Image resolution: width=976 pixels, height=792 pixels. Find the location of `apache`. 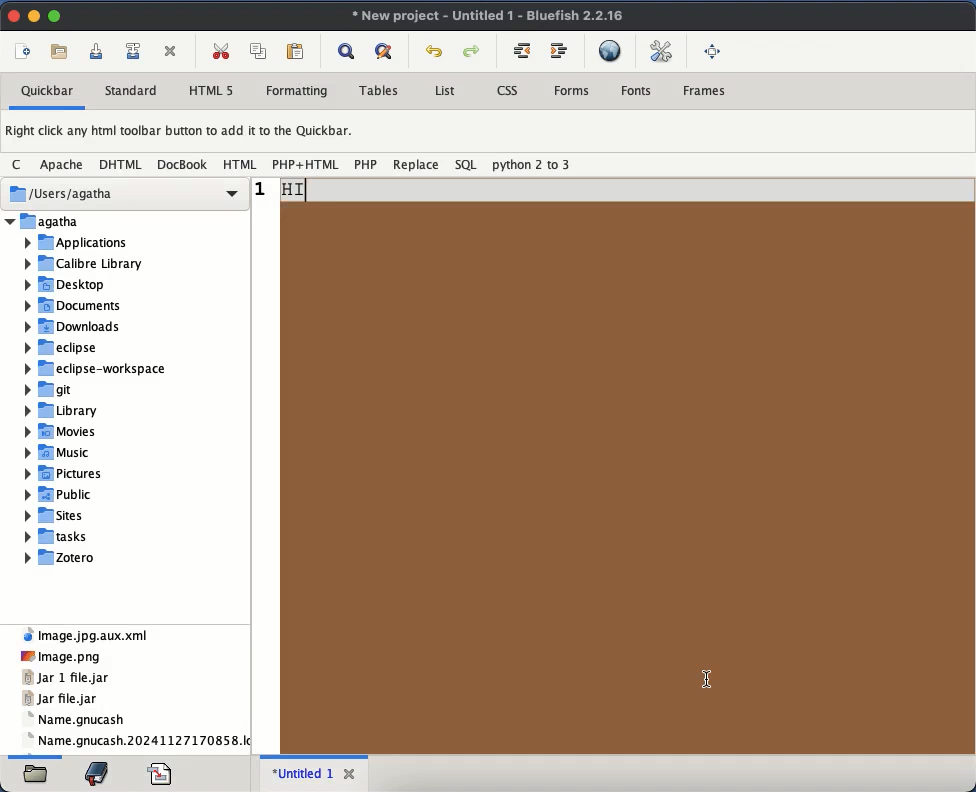

apache is located at coordinates (61, 164).